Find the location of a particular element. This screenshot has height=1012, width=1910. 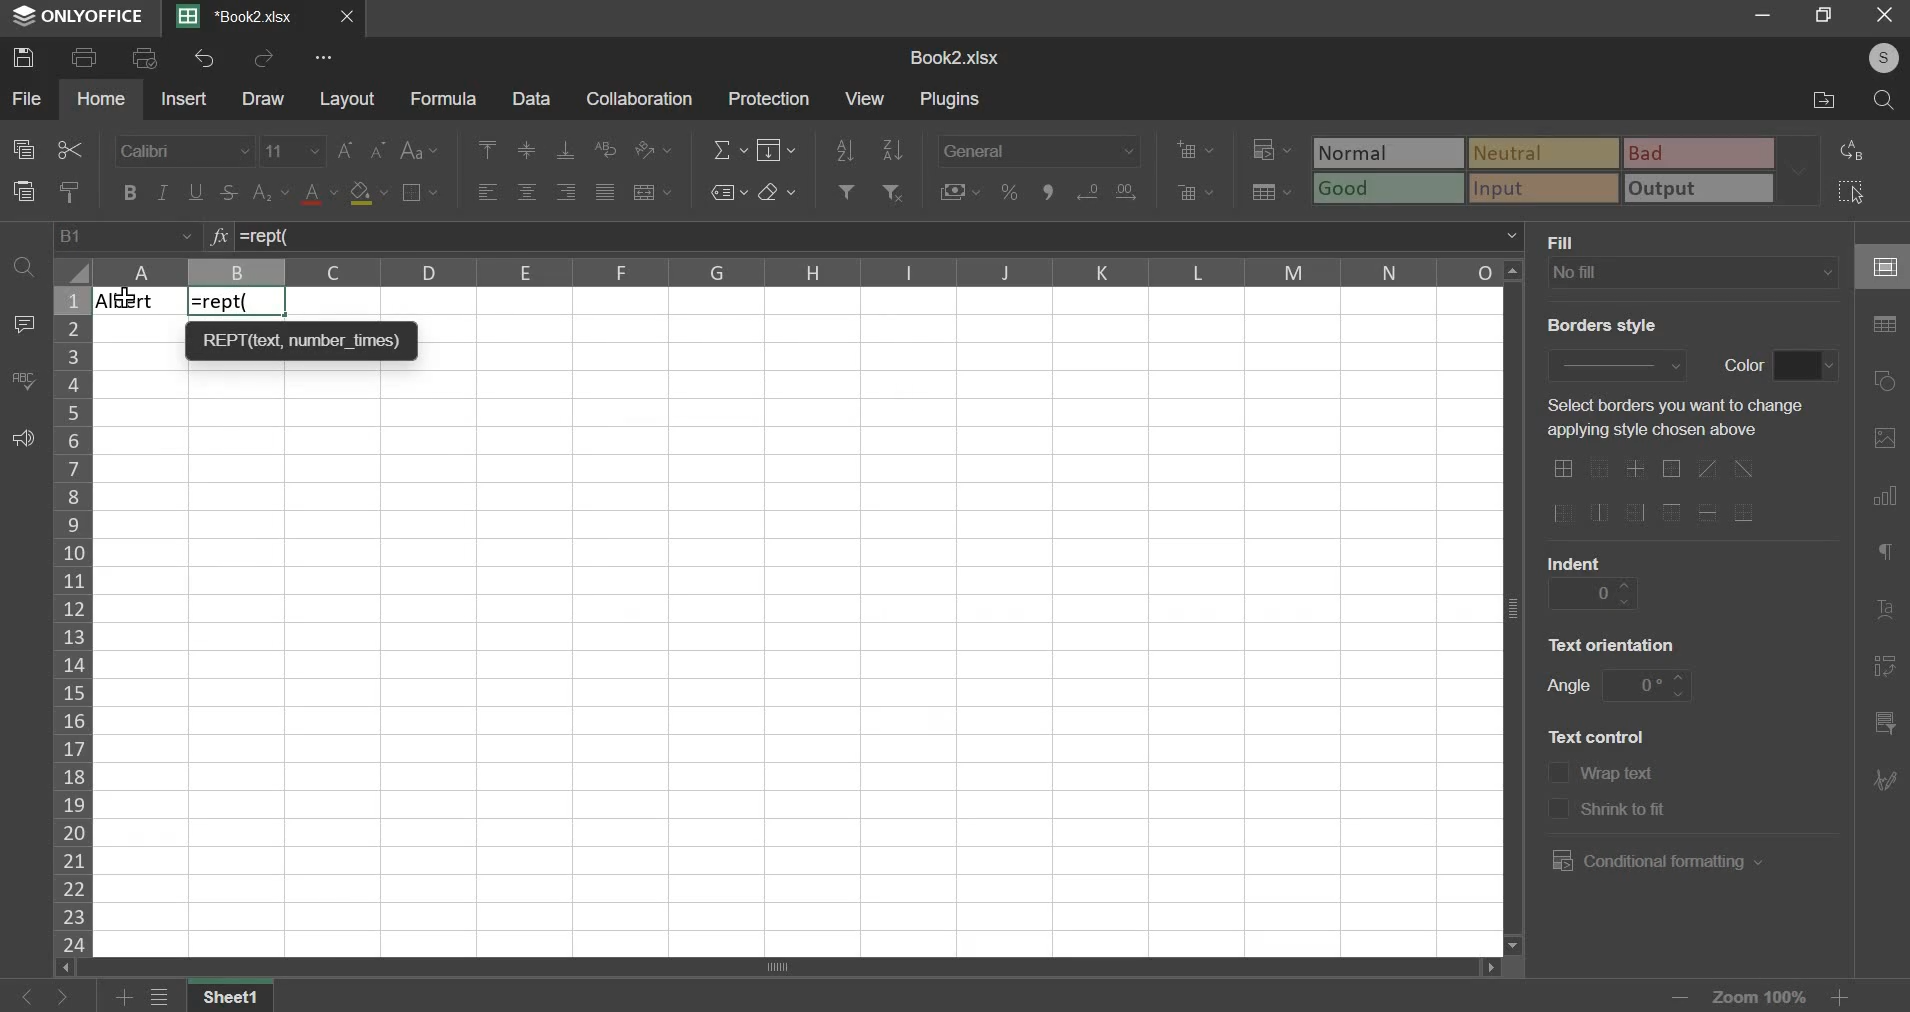

add cells is located at coordinates (1195, 148).